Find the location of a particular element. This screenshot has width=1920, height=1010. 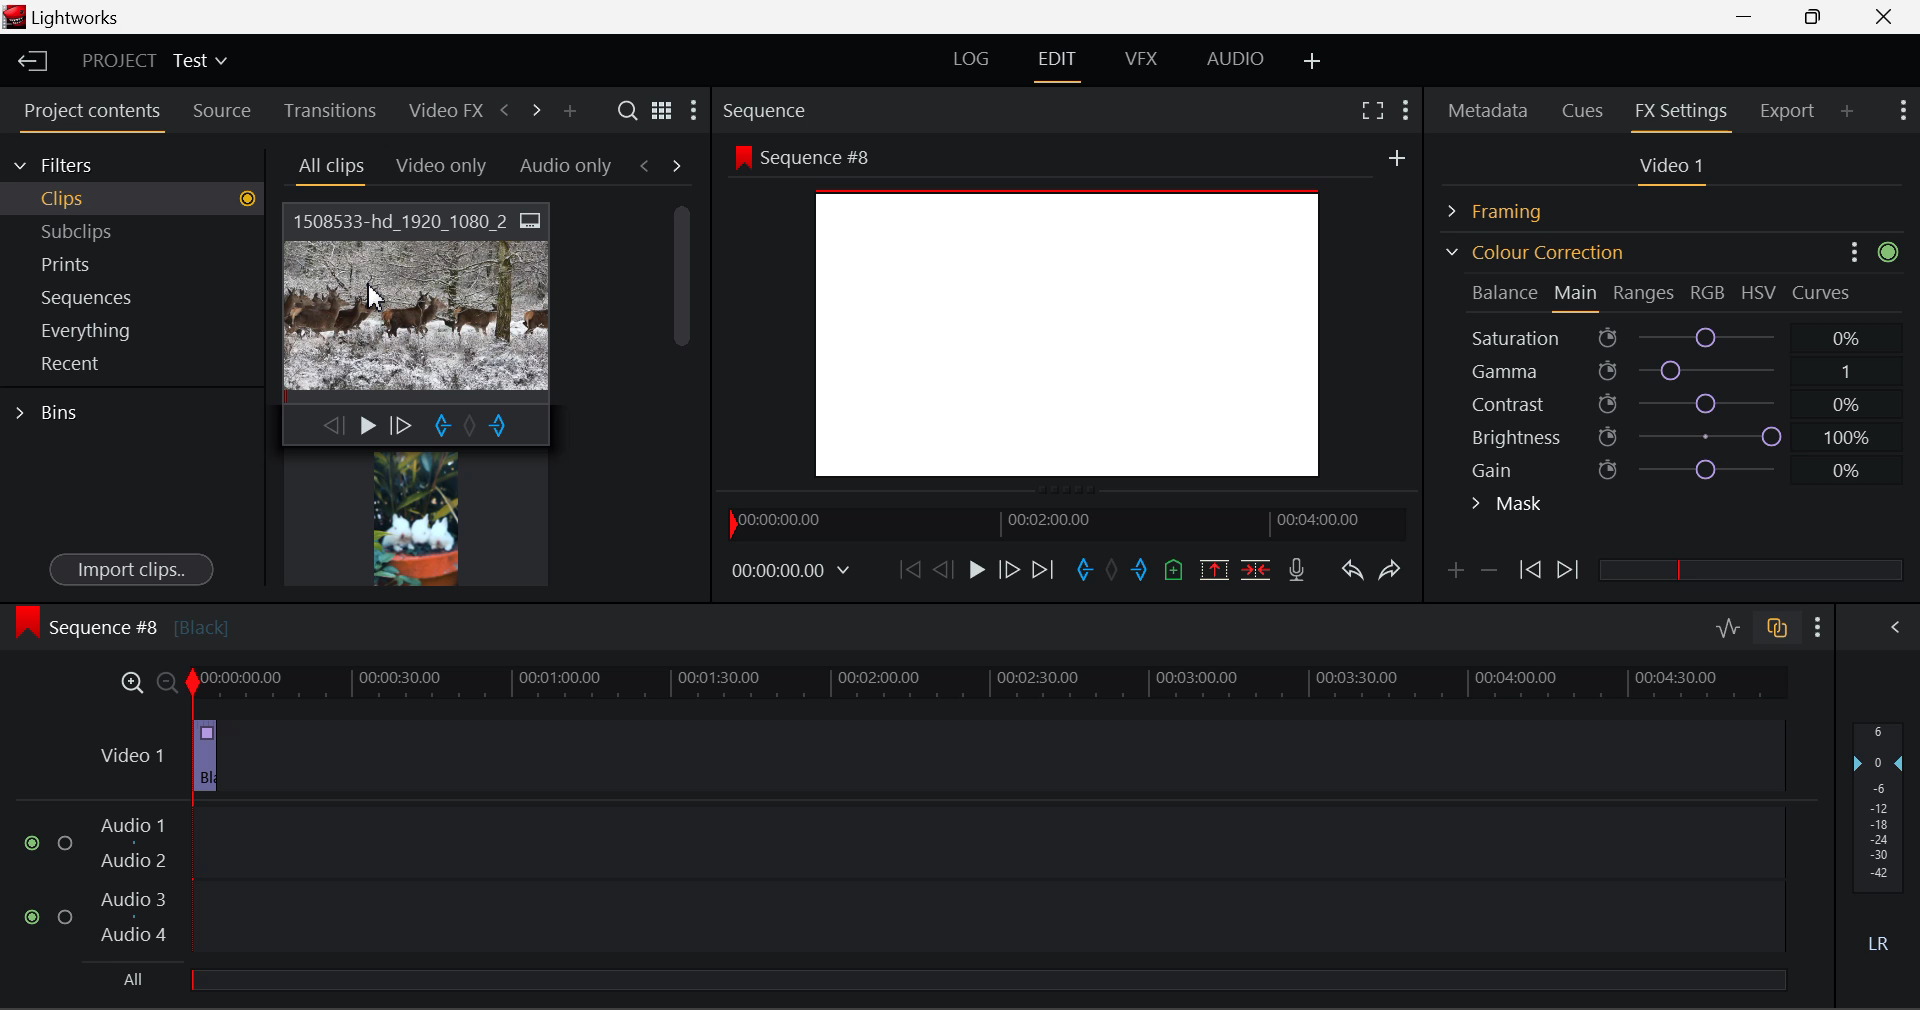

Remove All Marks is located at coordinates (1114, 572).